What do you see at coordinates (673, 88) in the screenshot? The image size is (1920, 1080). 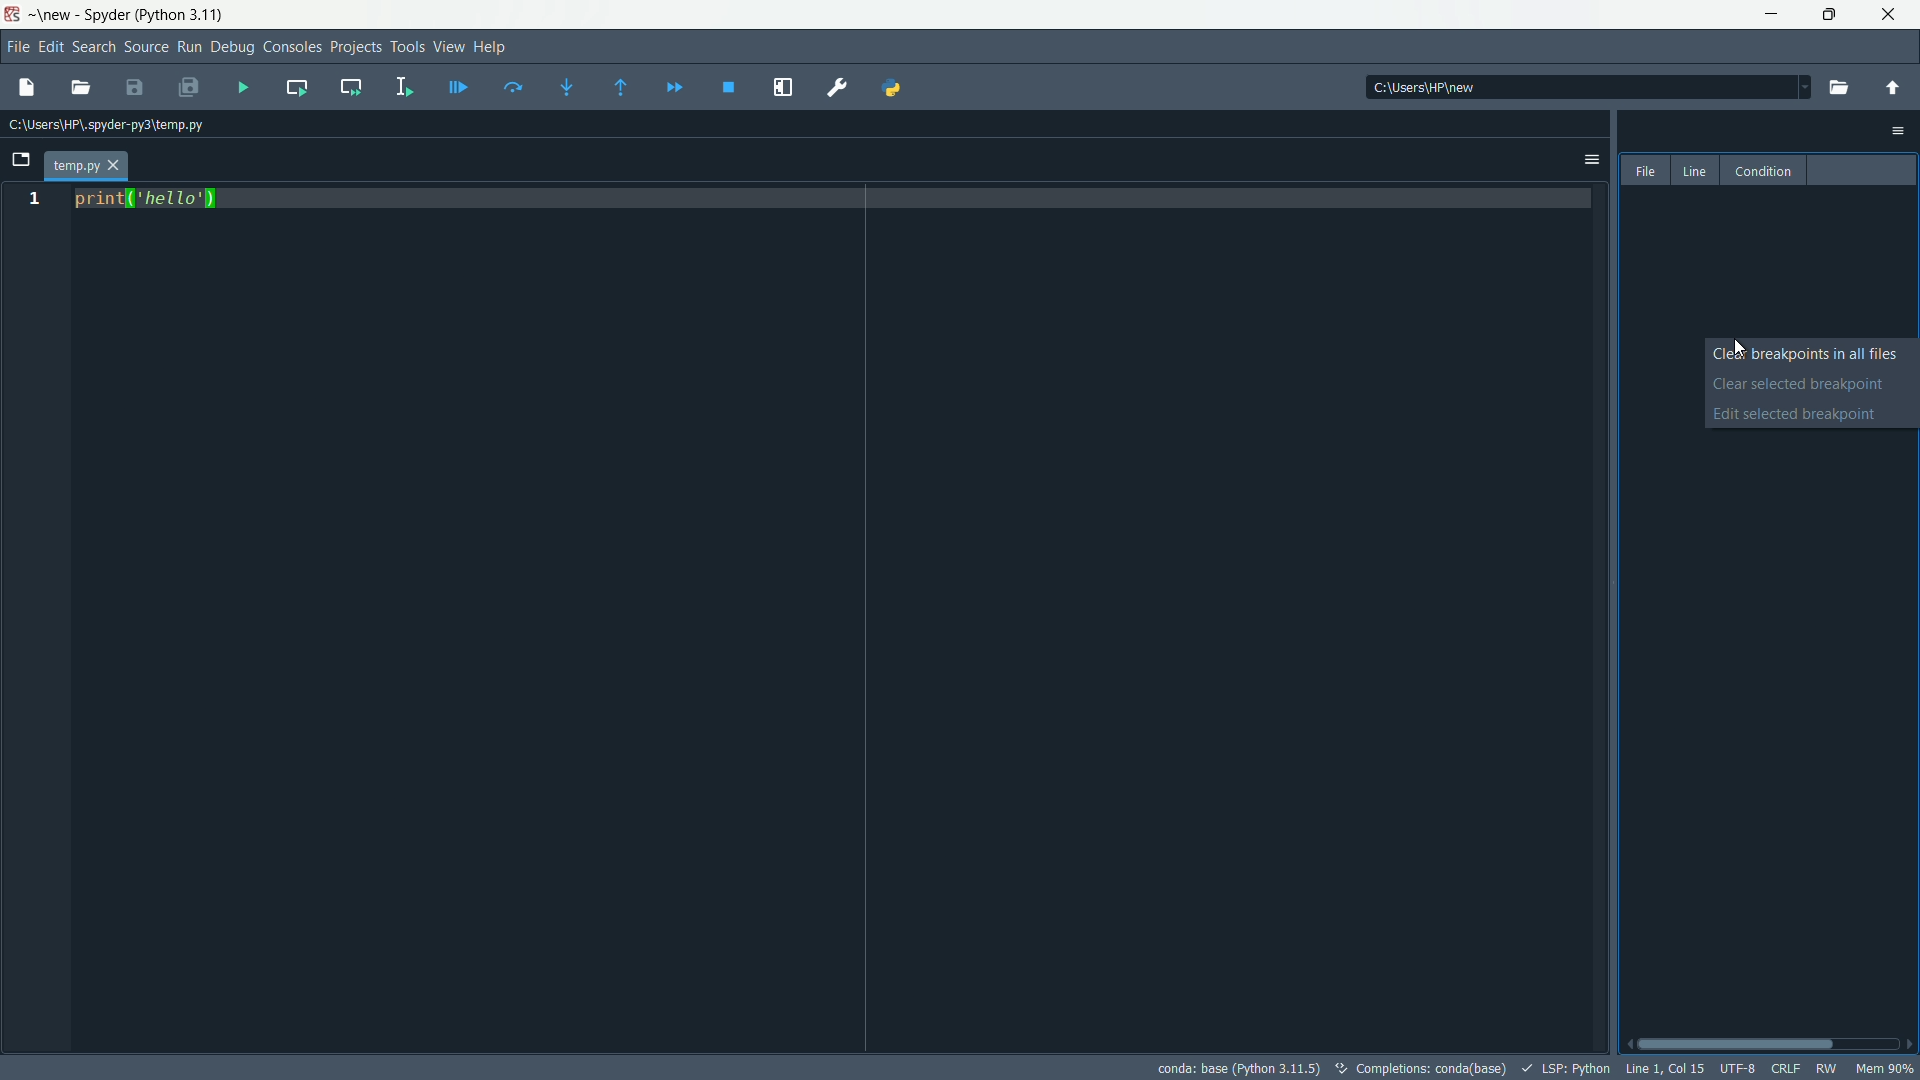 I see `continue execution until next breakpoint` at bounding box center [673, 88].